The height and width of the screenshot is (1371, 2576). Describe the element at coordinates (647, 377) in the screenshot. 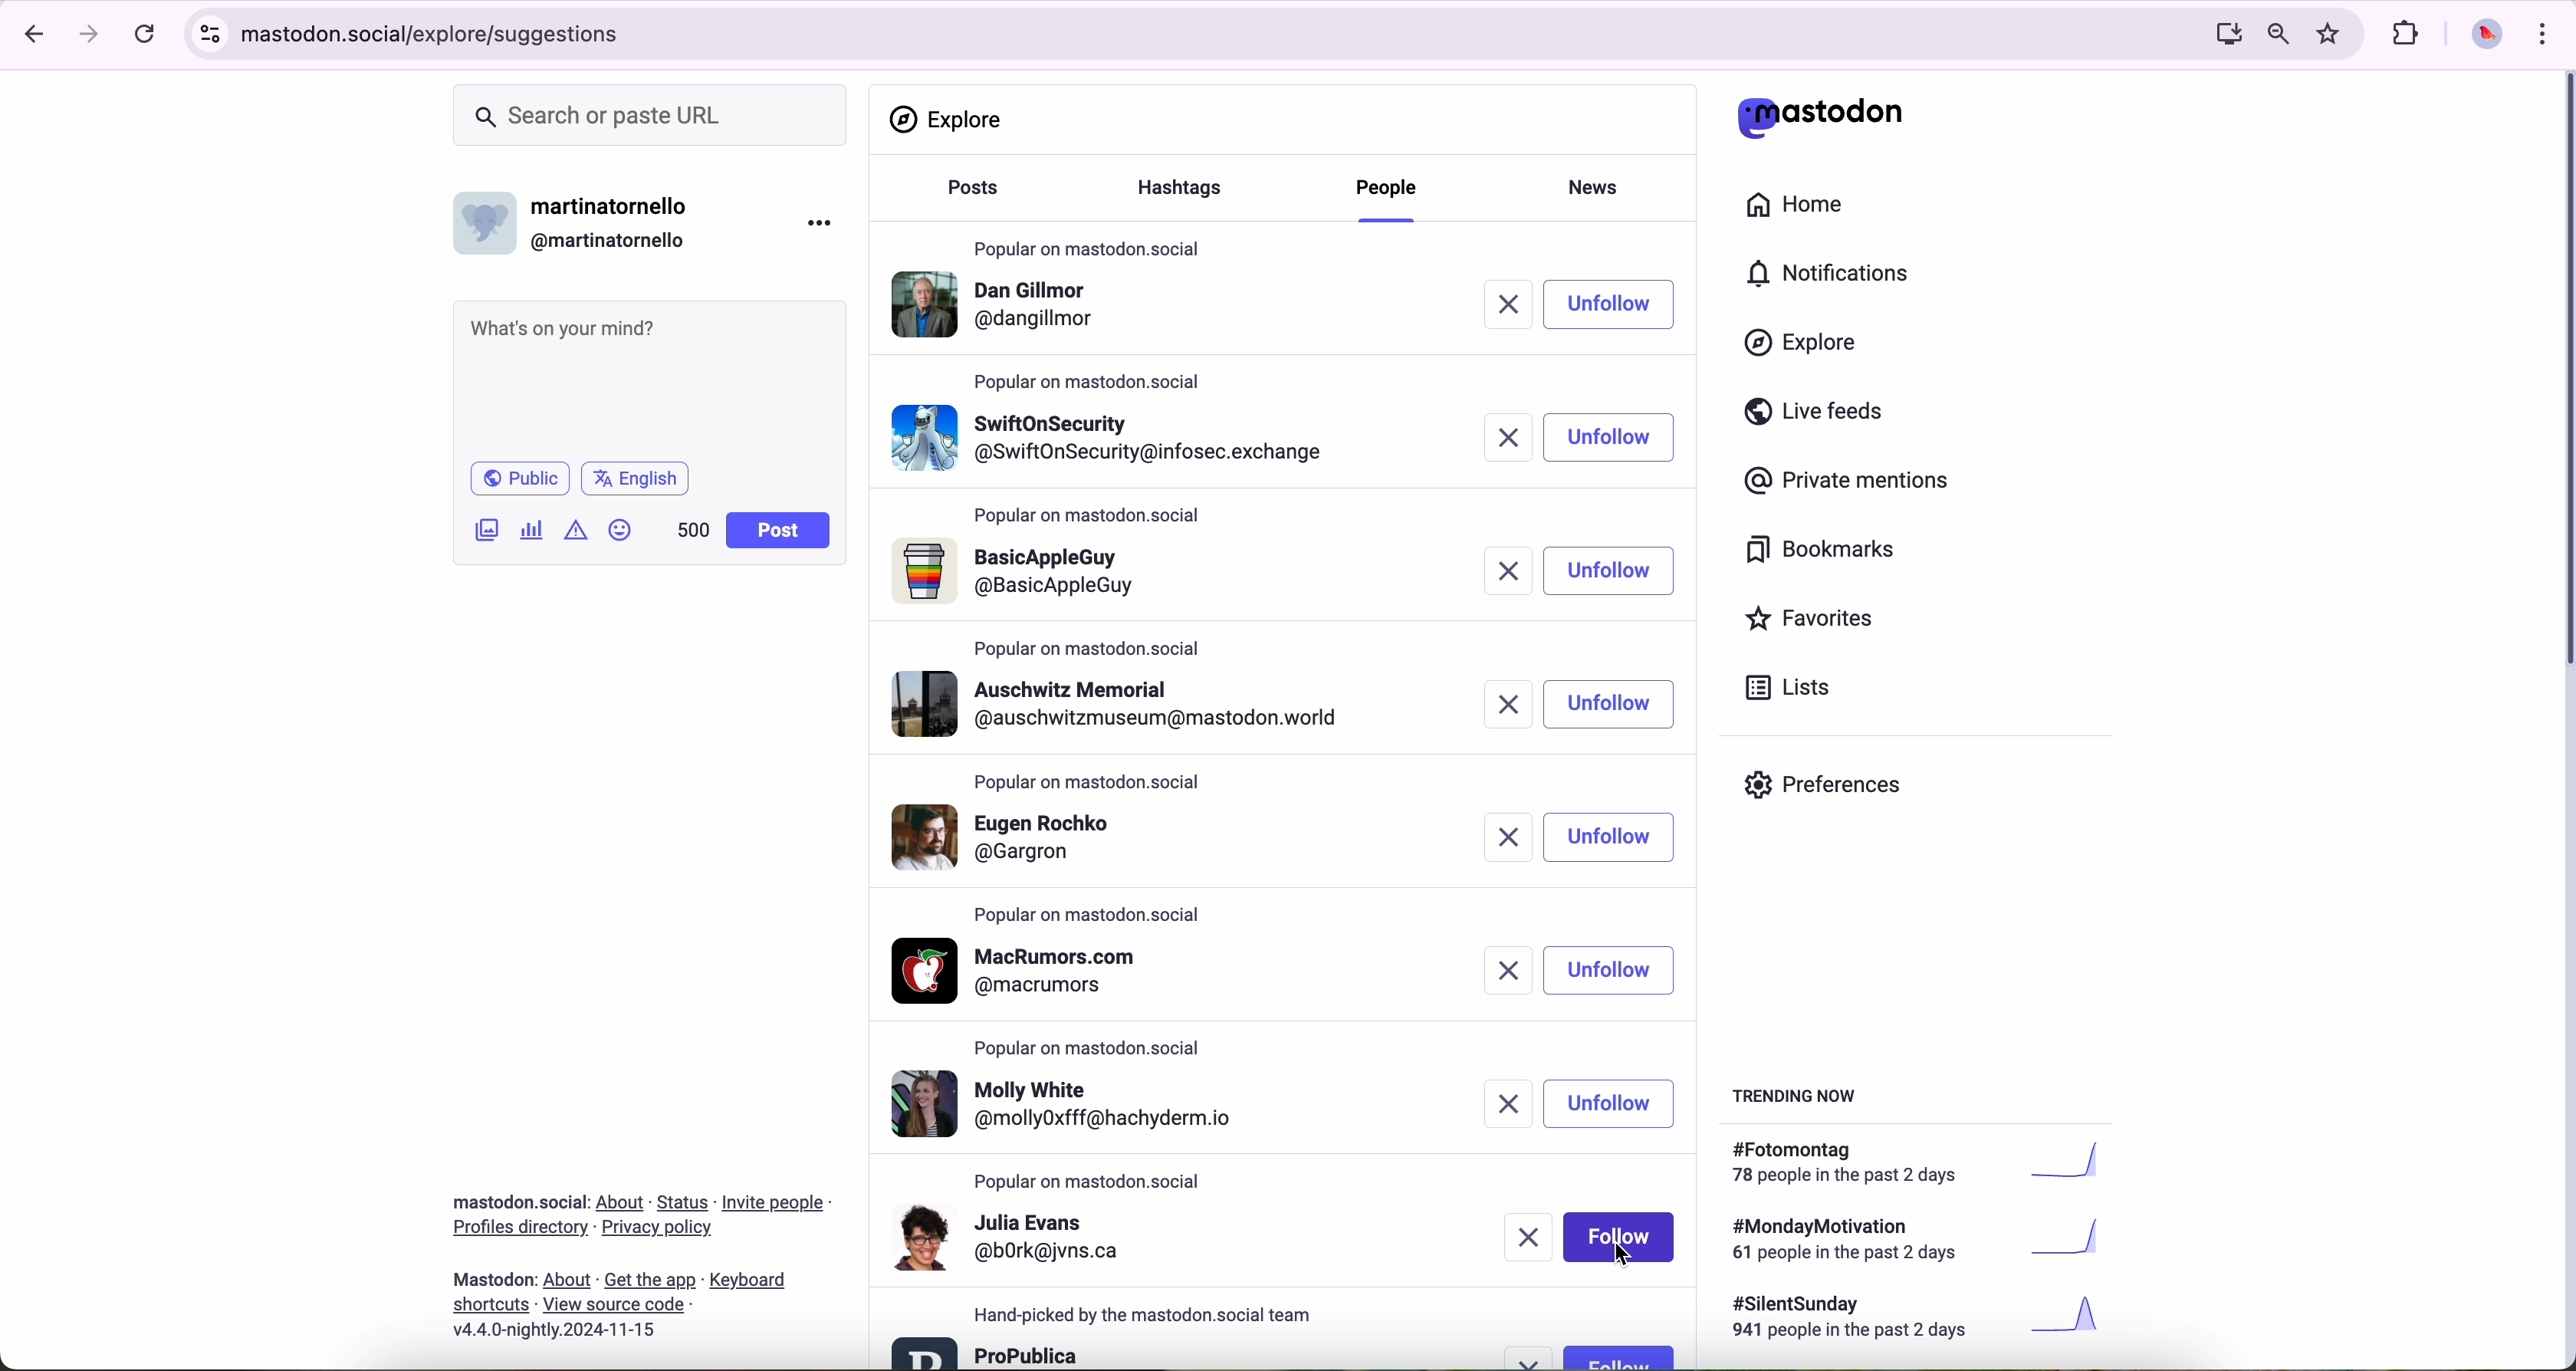

I see `what's on your mind?` at that location.